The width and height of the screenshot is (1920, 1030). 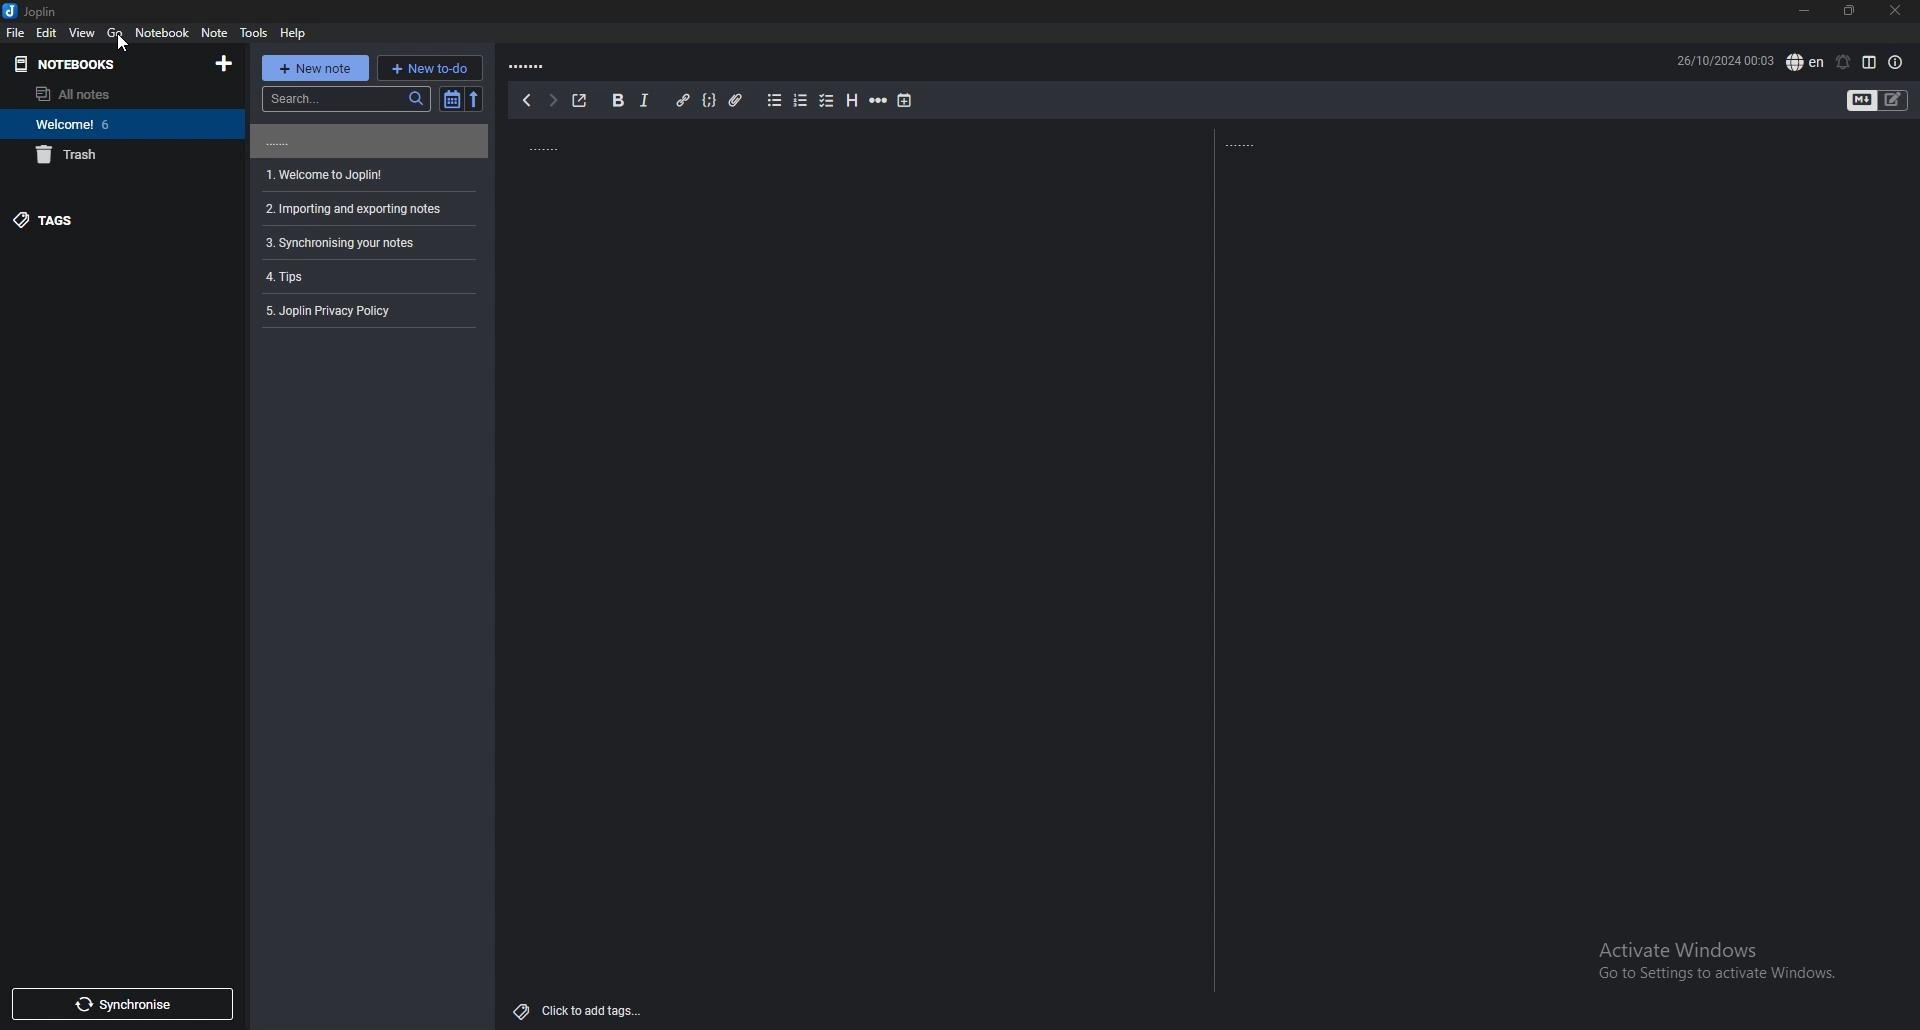 What do you see at coordinates (123, 1003) in the screenshot?
I see `synchronise` at bounding box center [123, 1003].